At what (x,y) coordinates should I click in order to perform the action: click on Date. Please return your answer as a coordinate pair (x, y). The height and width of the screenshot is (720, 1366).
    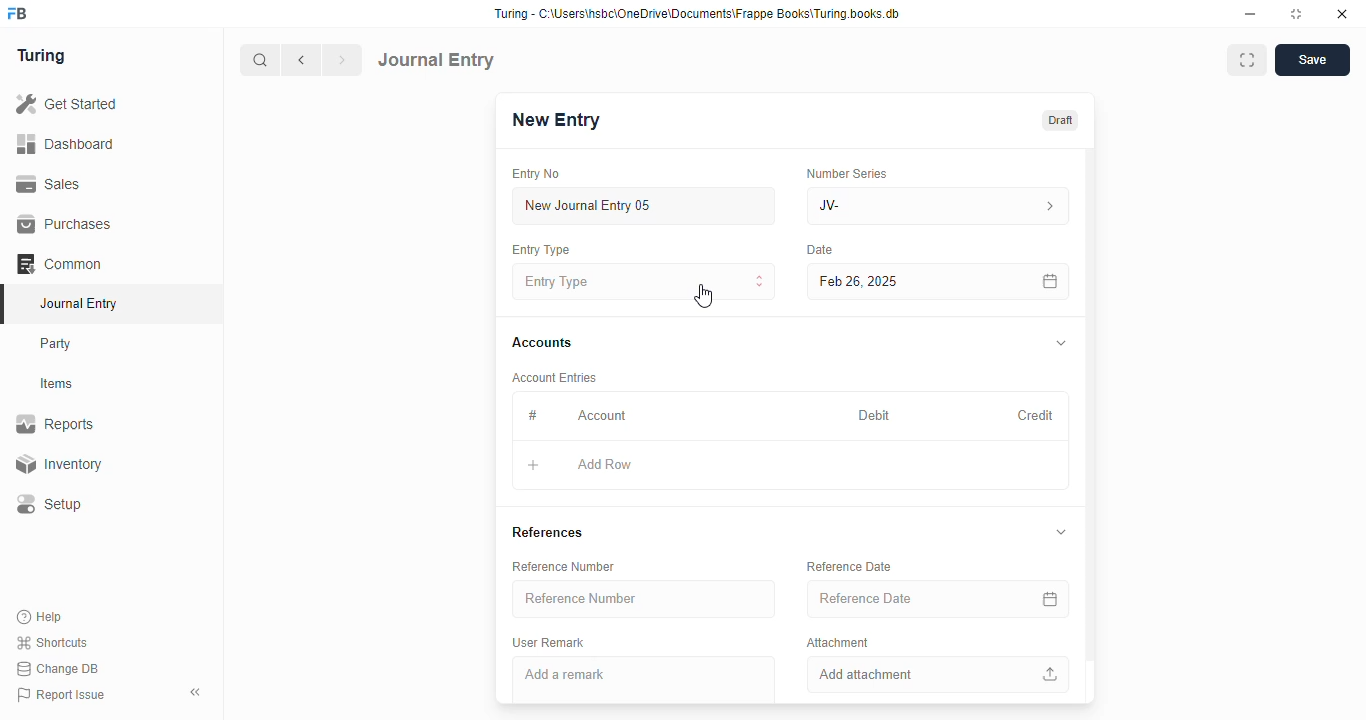
    Looking at the image, I should click on (821, 250).